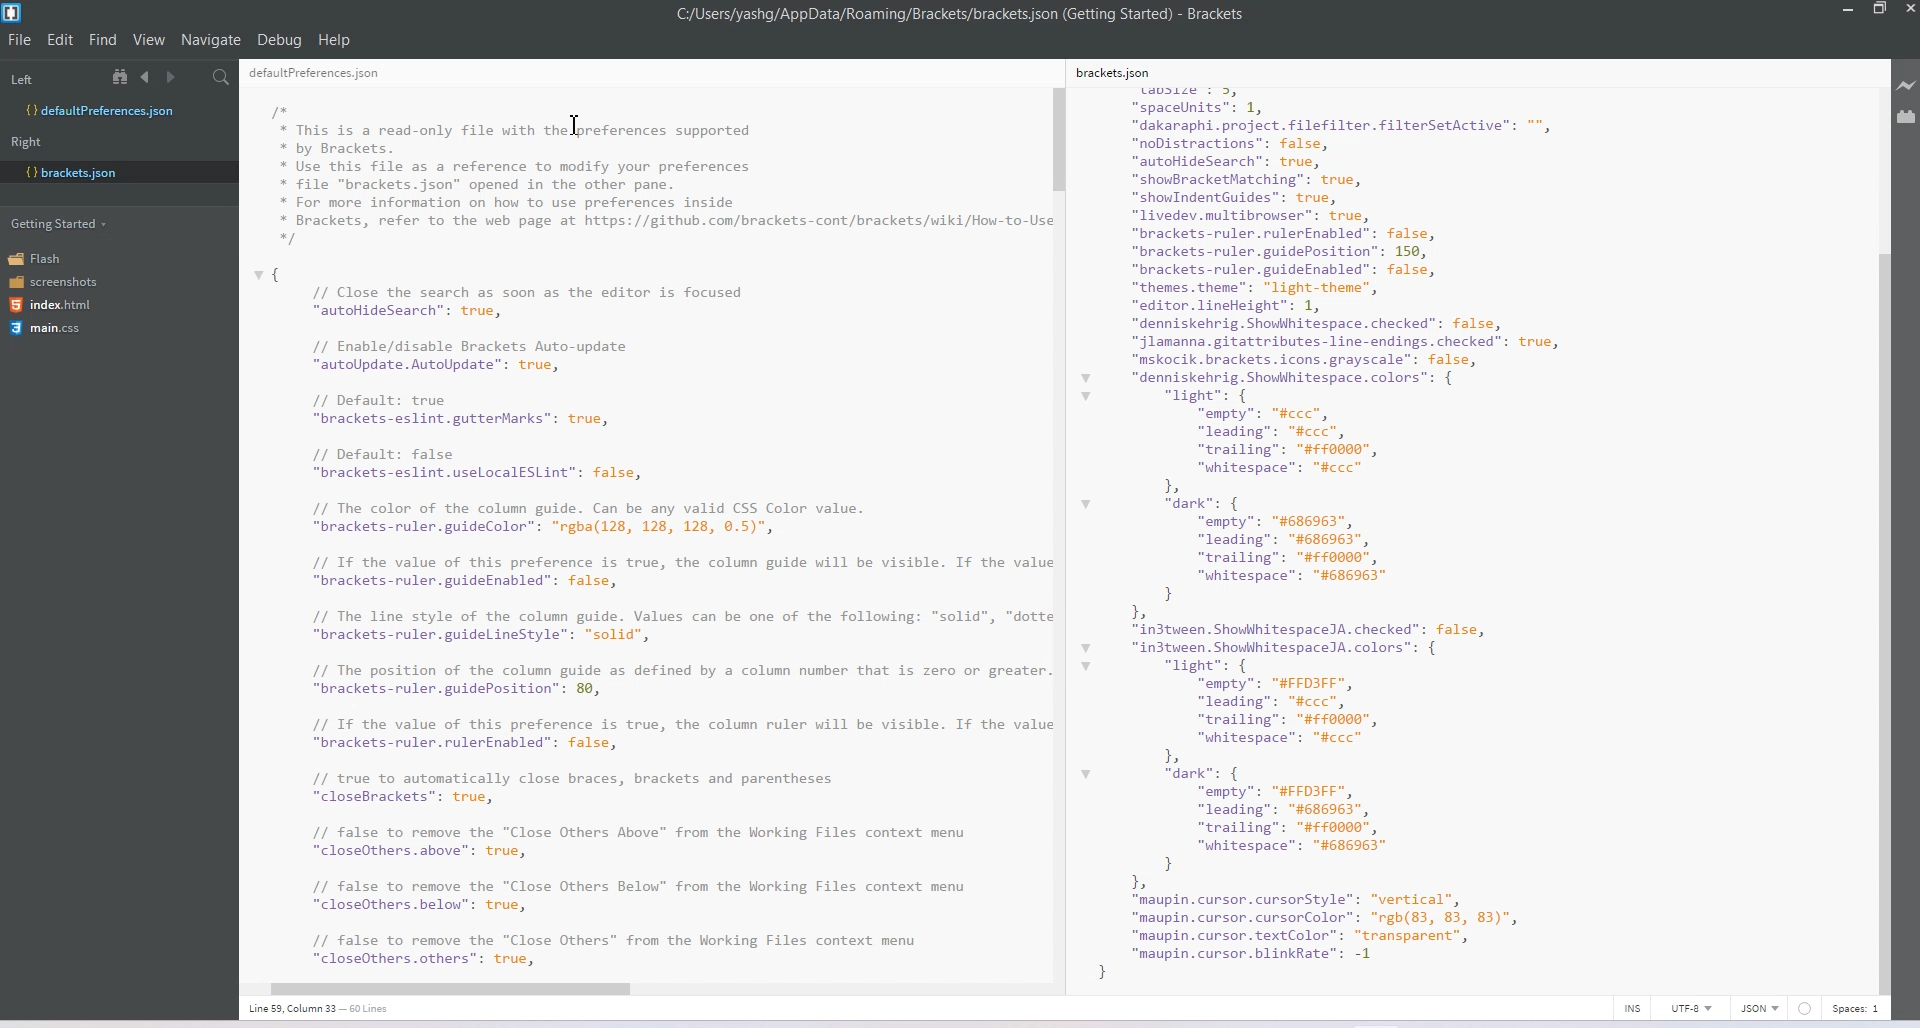 Image resolution: width=1920 pixels, height=1028 pixels. What do you see at coordinates (42, 258) in the screenshot?
I see `Flash` at bounding box center [42, 258].